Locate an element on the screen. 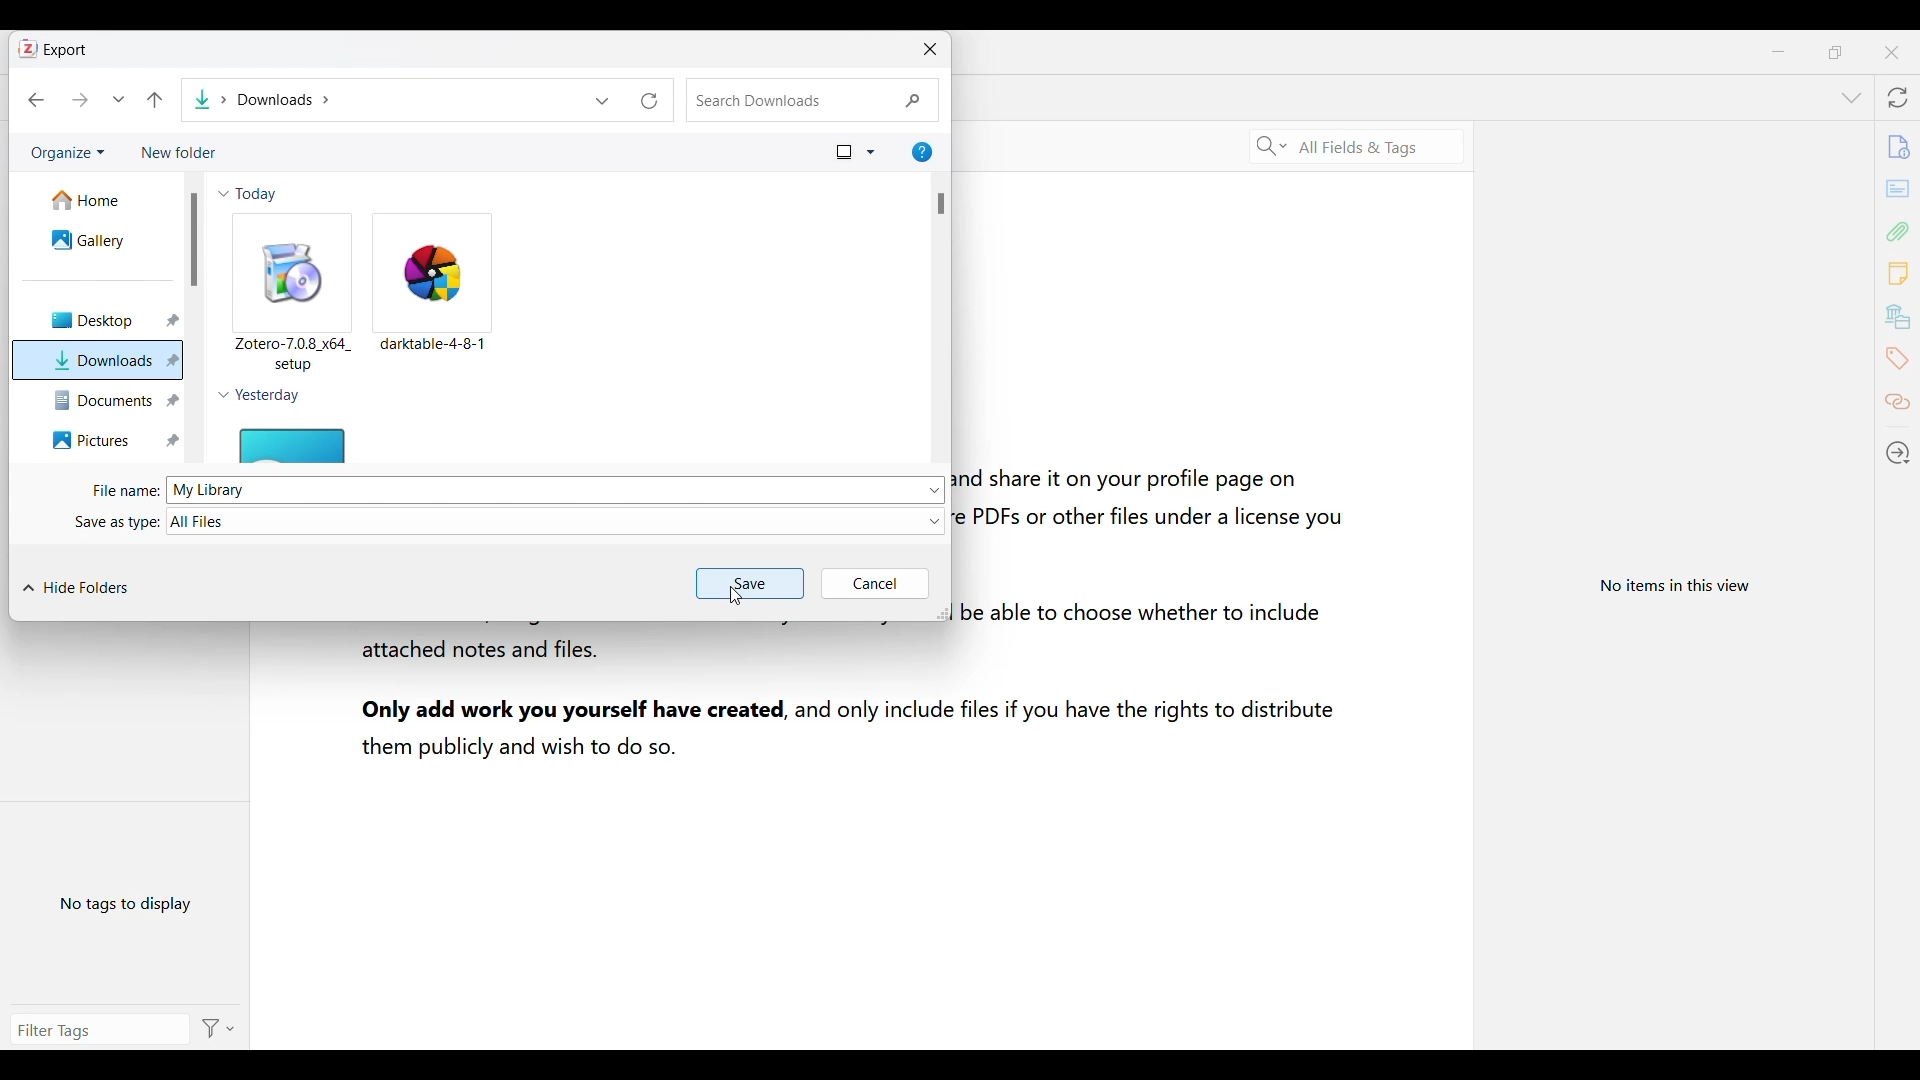 The width and height of the screenshot is (1920, 1080). File Name is located at coordinates (122, 490).